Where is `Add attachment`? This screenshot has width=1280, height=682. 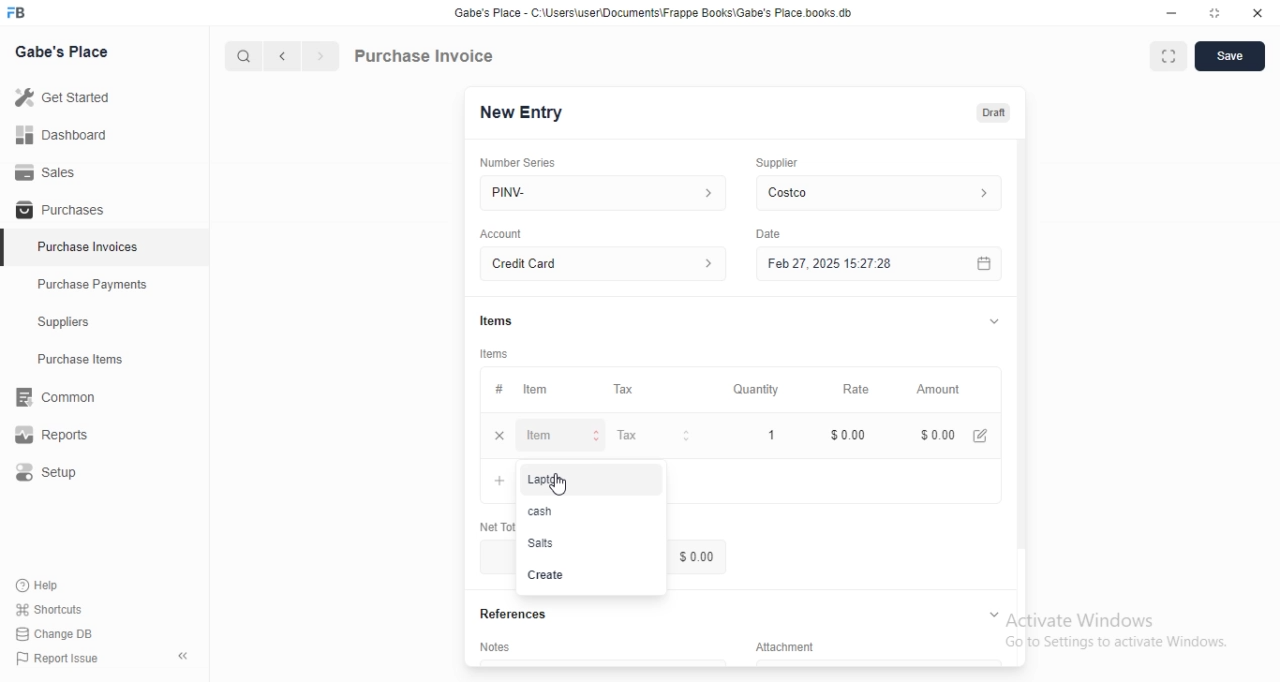
Add attachment is located at coordinates (879, 662).